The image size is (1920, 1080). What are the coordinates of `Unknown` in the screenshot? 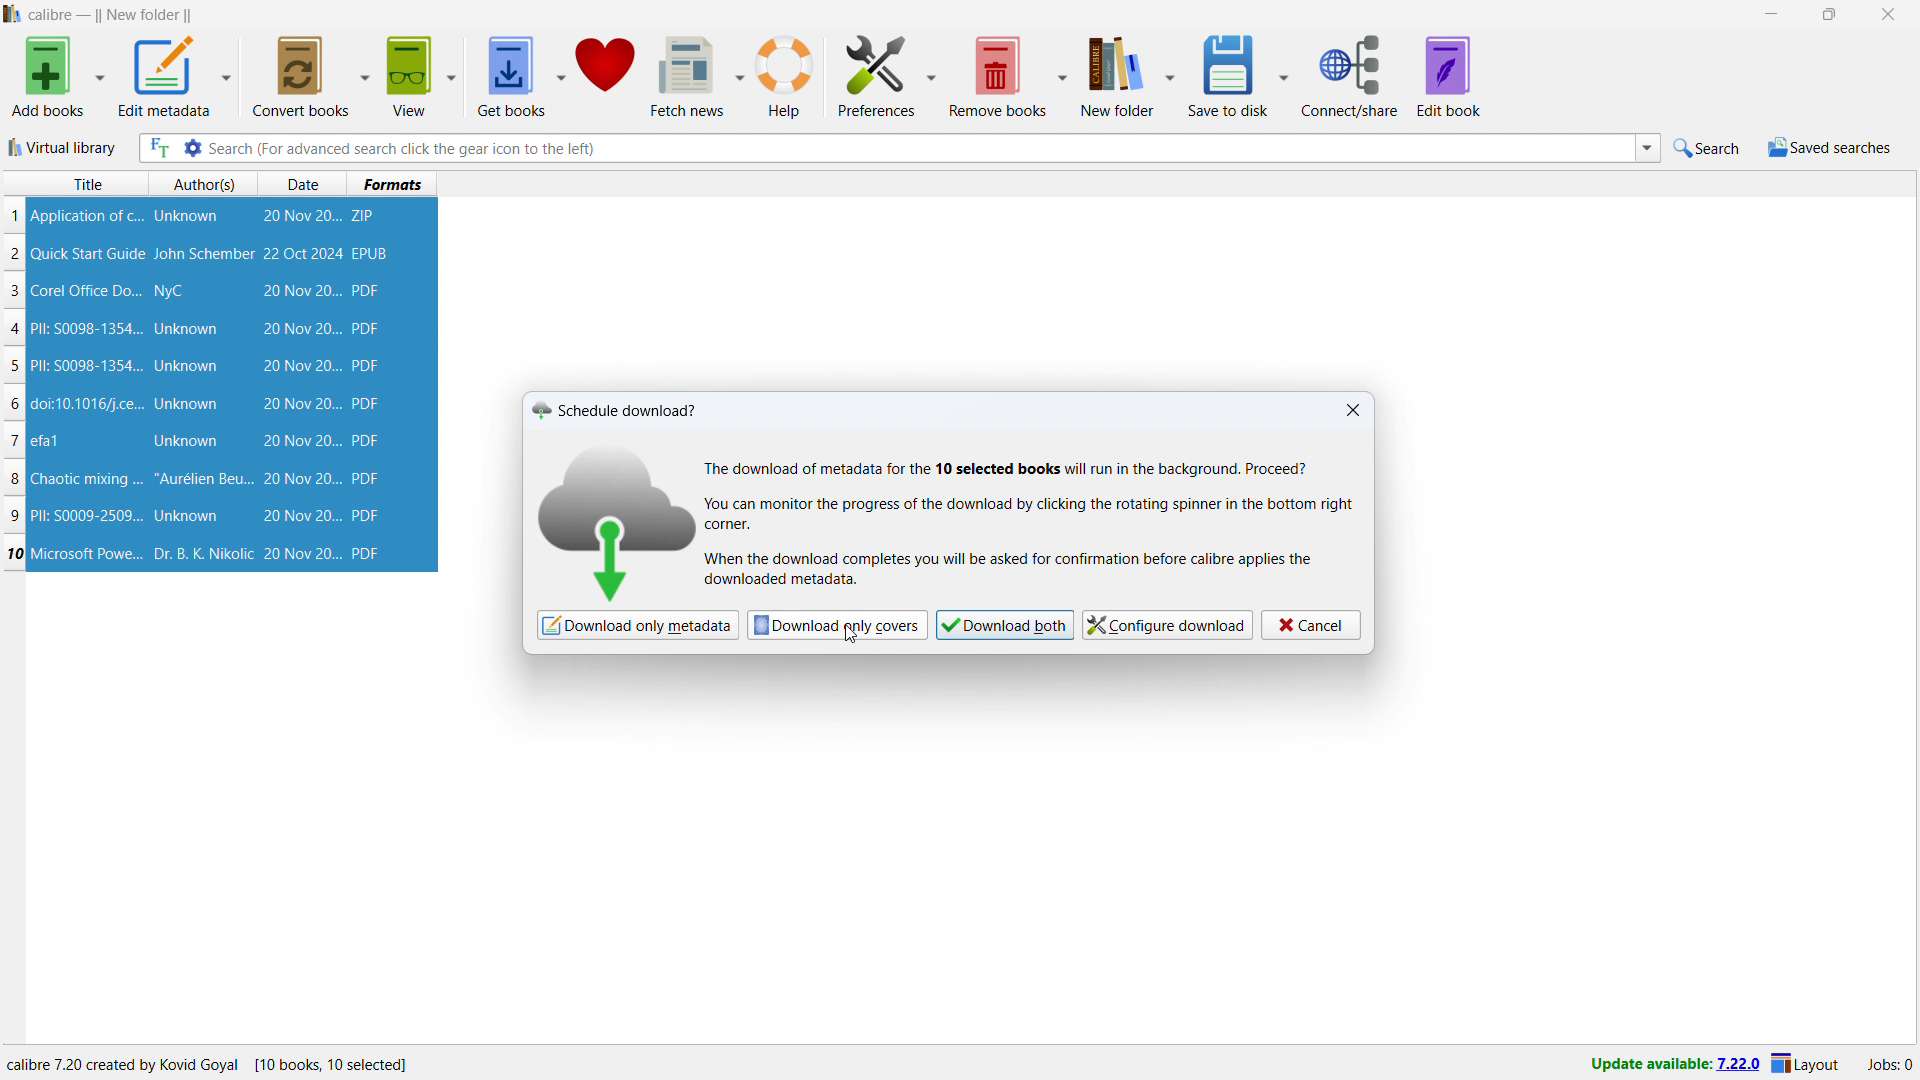 It's located at (186, 516).